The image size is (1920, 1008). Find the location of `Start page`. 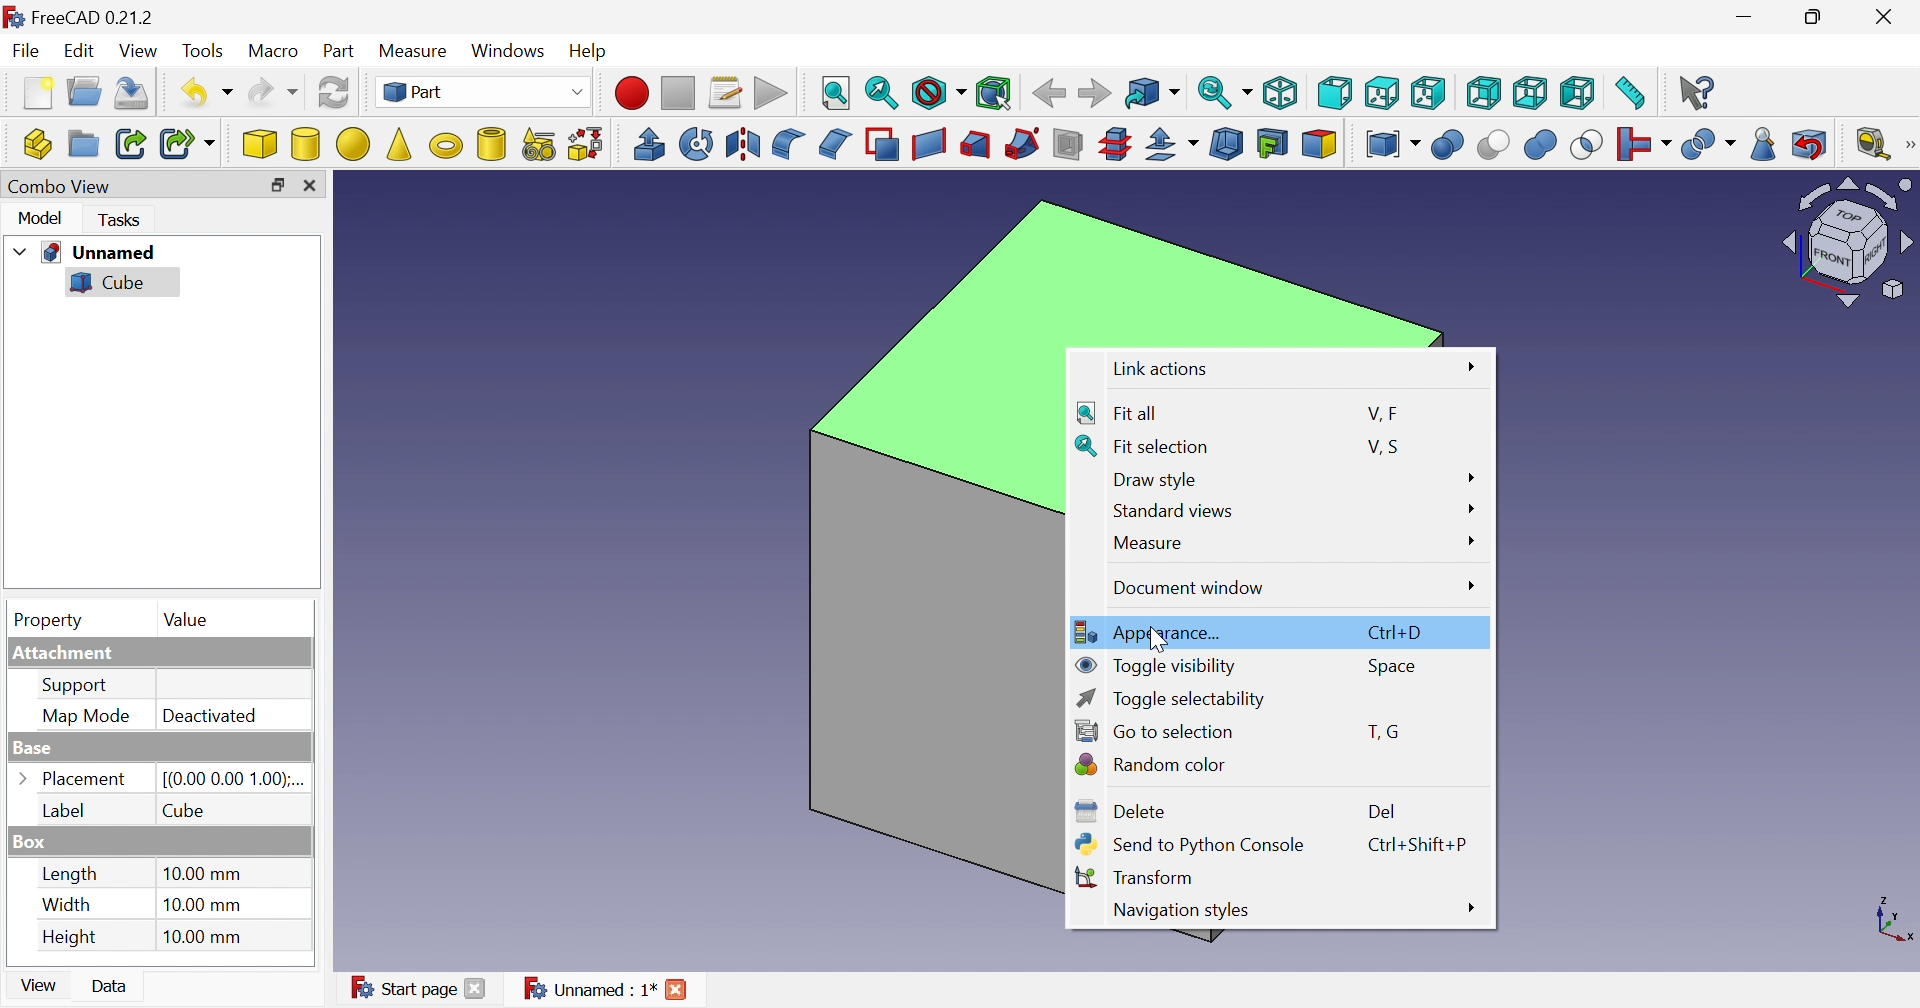

Start page is located at coordinates (403, 989).